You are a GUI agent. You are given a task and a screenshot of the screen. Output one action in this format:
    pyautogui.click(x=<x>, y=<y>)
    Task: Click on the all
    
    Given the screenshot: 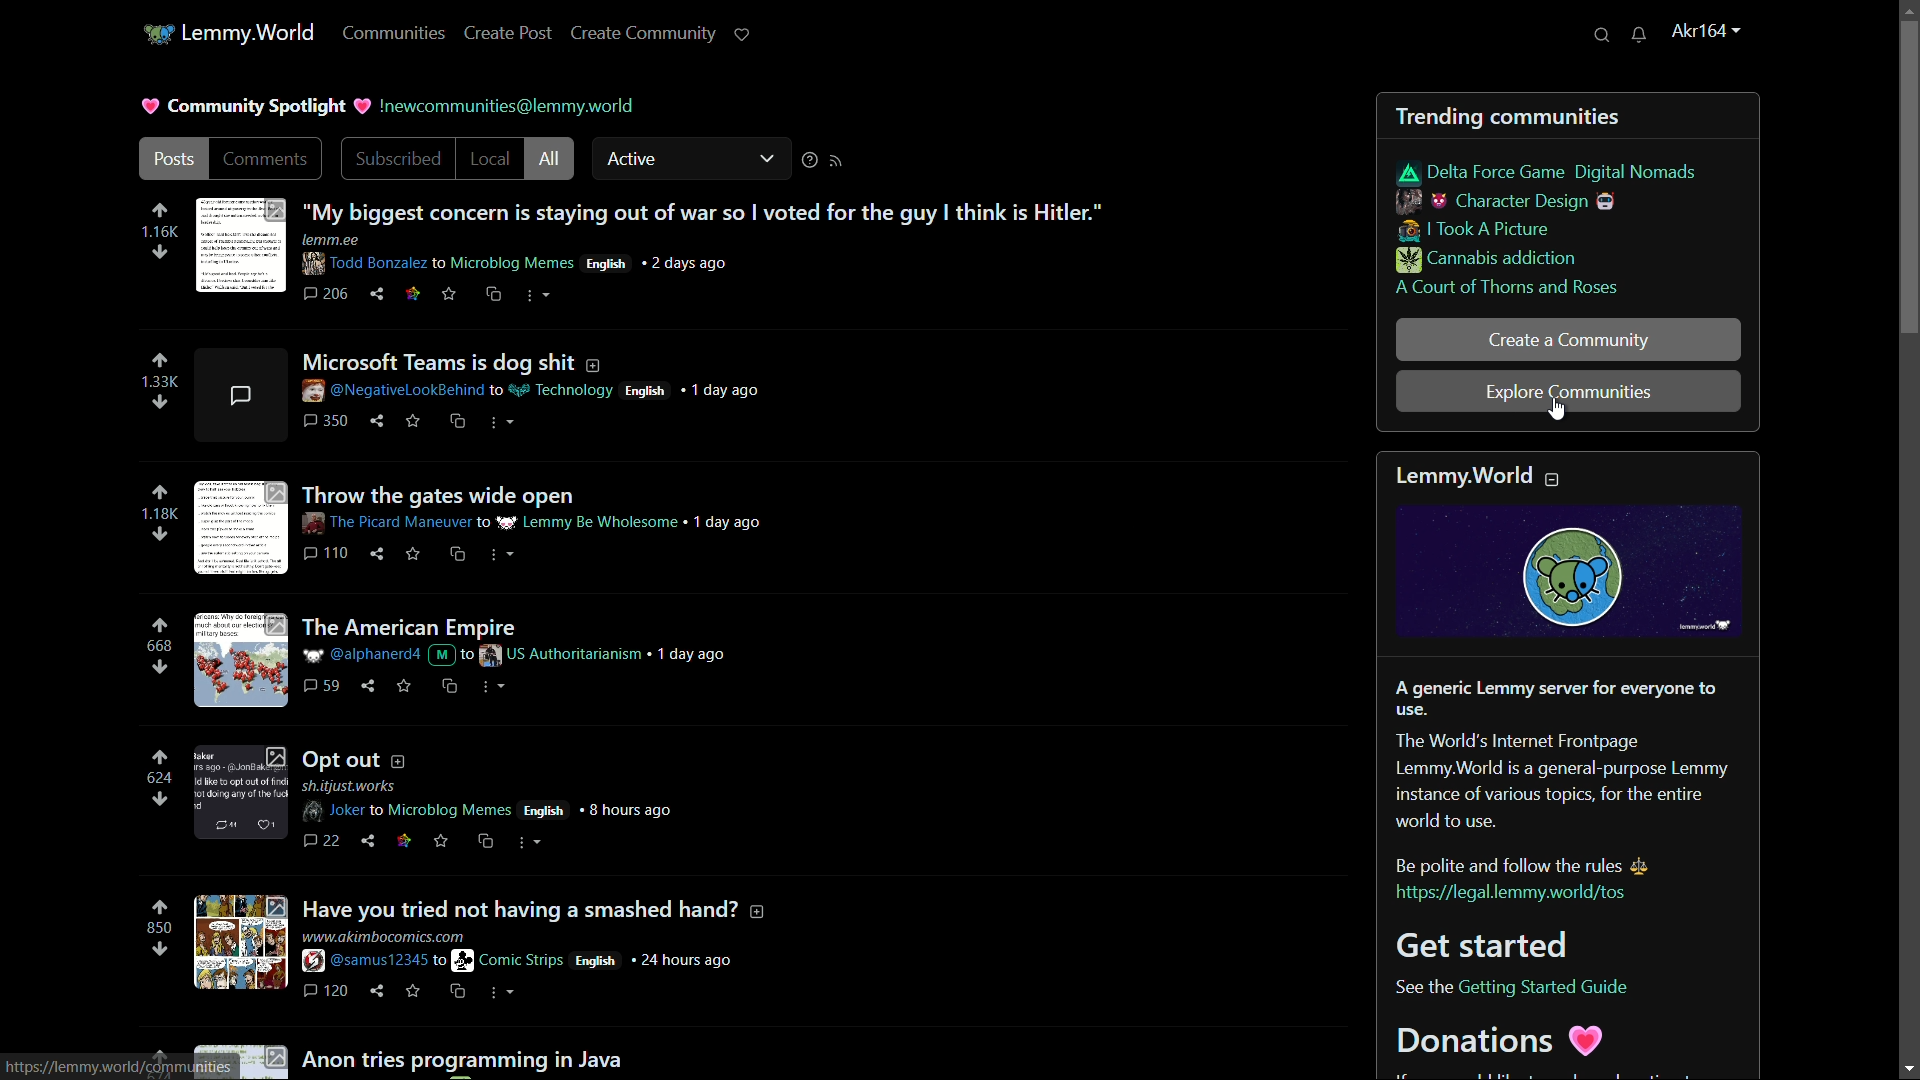 What is the action you would take?
    pyautogui.click(x=549, y=159)
    